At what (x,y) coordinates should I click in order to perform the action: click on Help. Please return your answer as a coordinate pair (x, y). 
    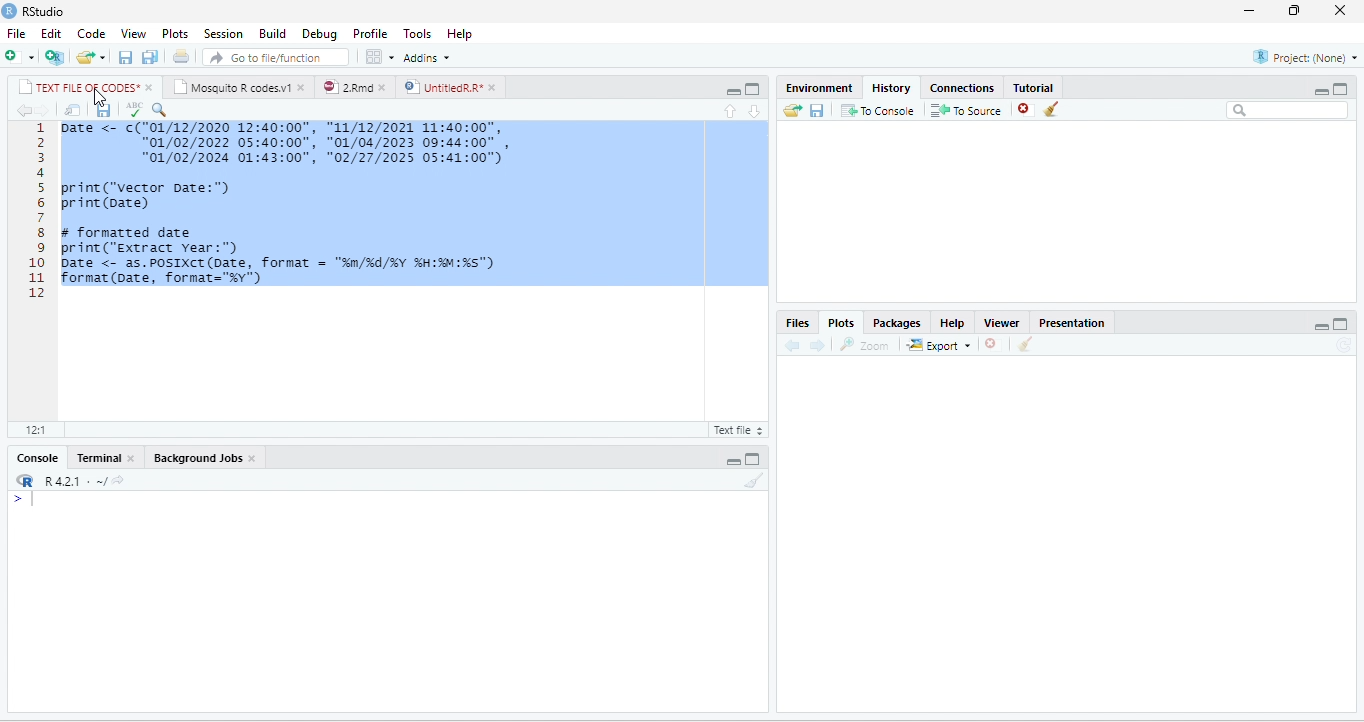
    Looking at the image, I should click on (953, 323).